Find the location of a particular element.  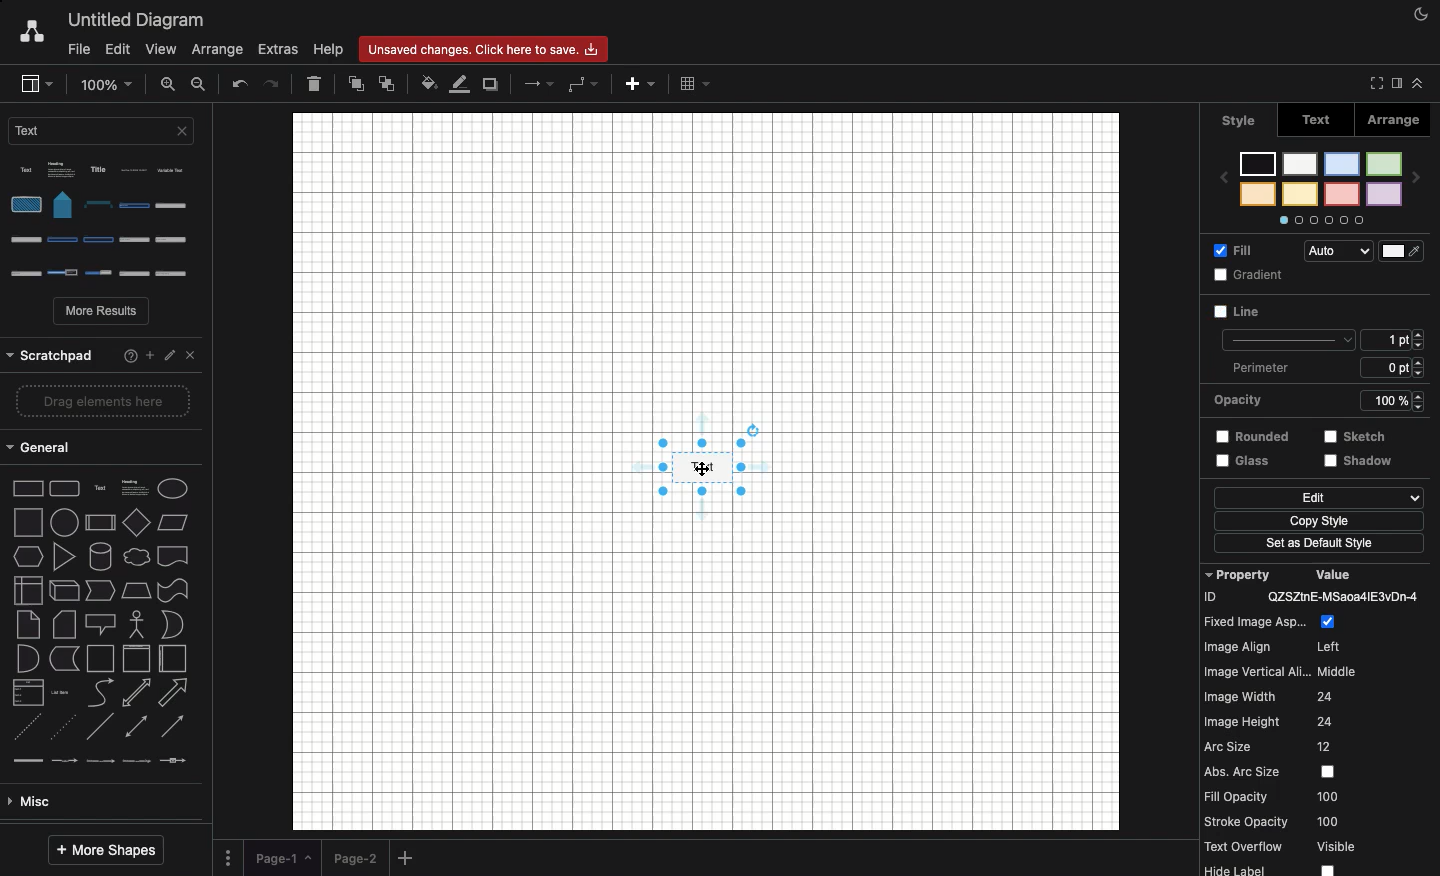

Styles is located at coordinates (1327, 181).